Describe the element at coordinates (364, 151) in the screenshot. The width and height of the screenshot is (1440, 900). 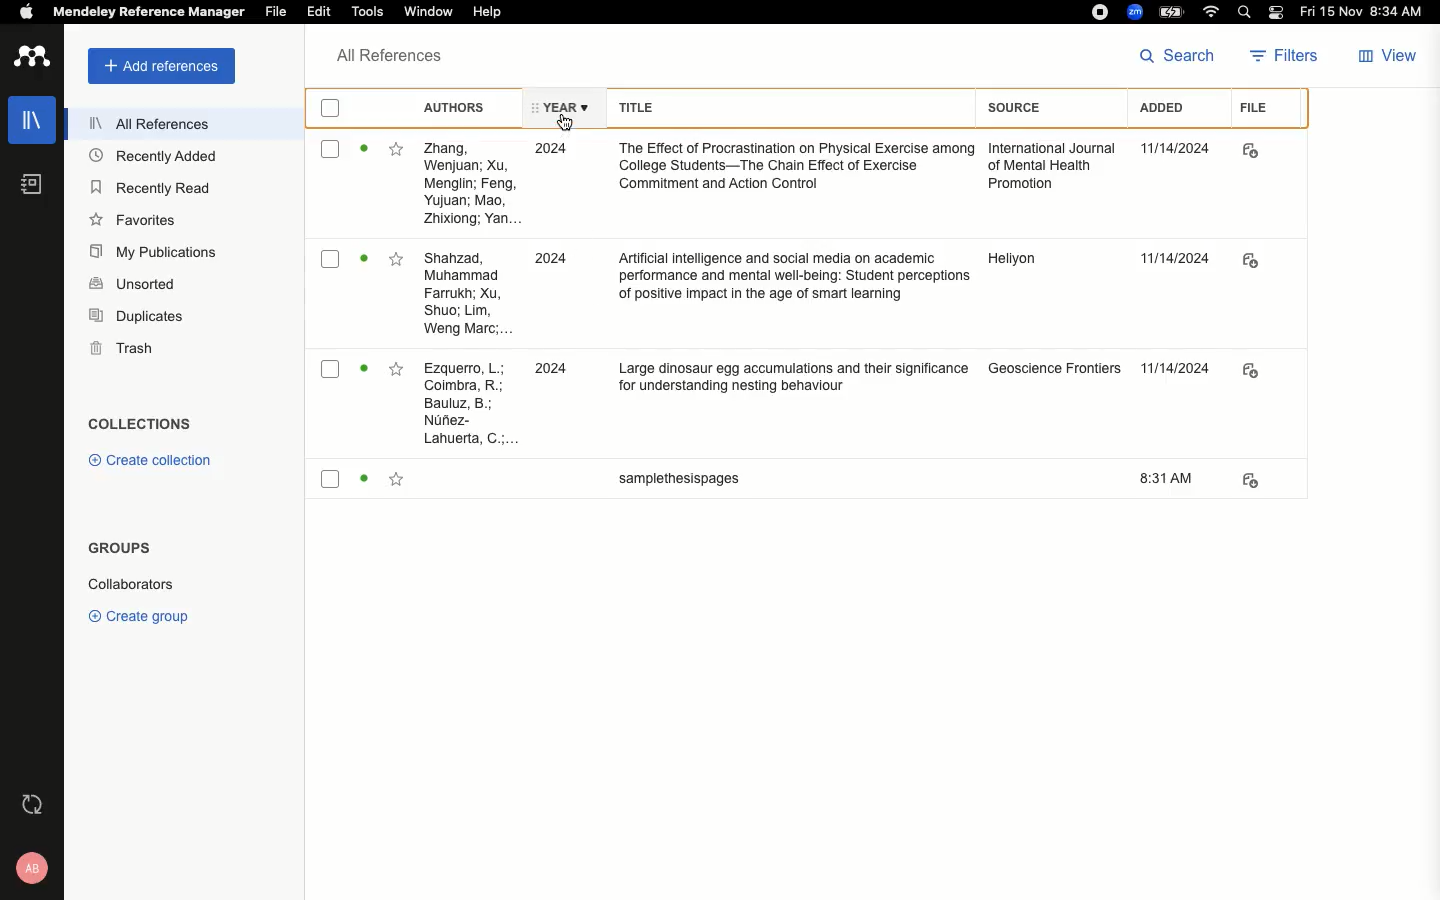
I see `view status` at that location.